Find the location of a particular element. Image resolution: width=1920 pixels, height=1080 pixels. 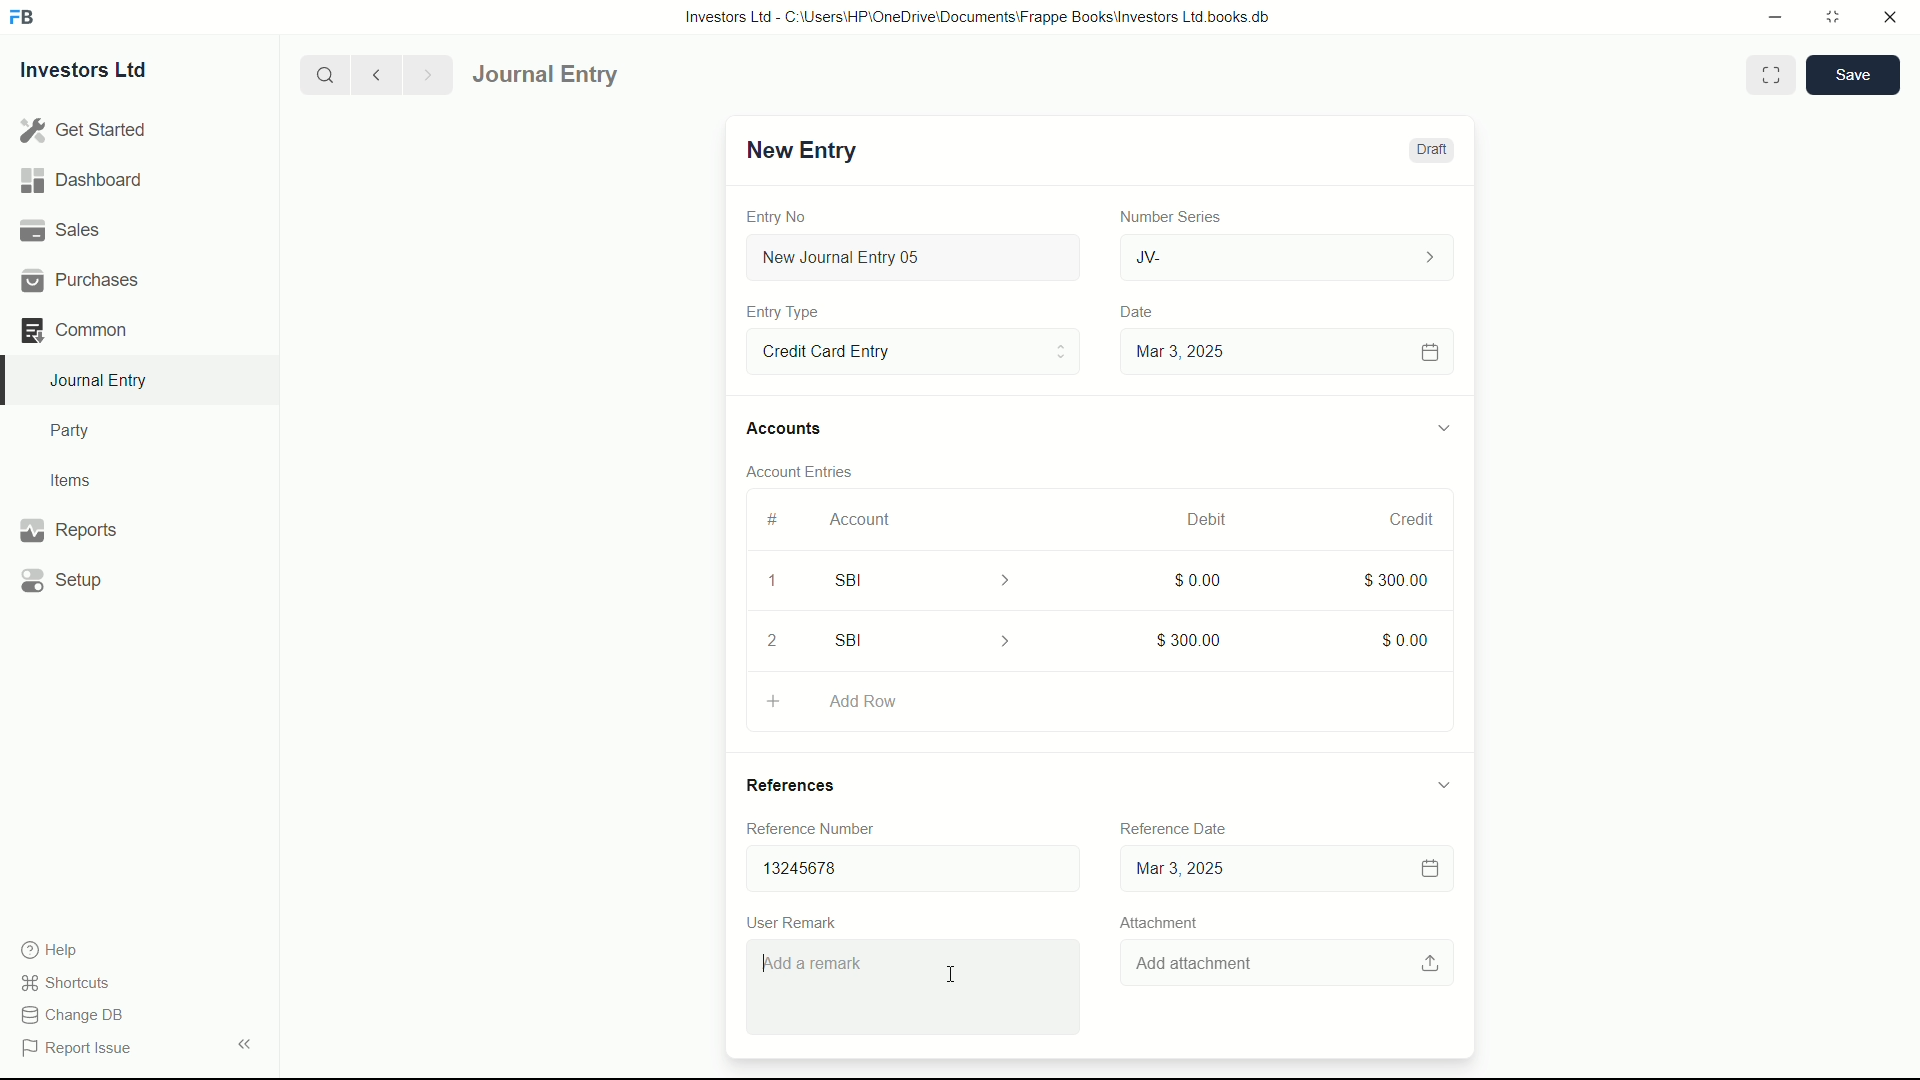

close is located at coordinates (1891, 18).